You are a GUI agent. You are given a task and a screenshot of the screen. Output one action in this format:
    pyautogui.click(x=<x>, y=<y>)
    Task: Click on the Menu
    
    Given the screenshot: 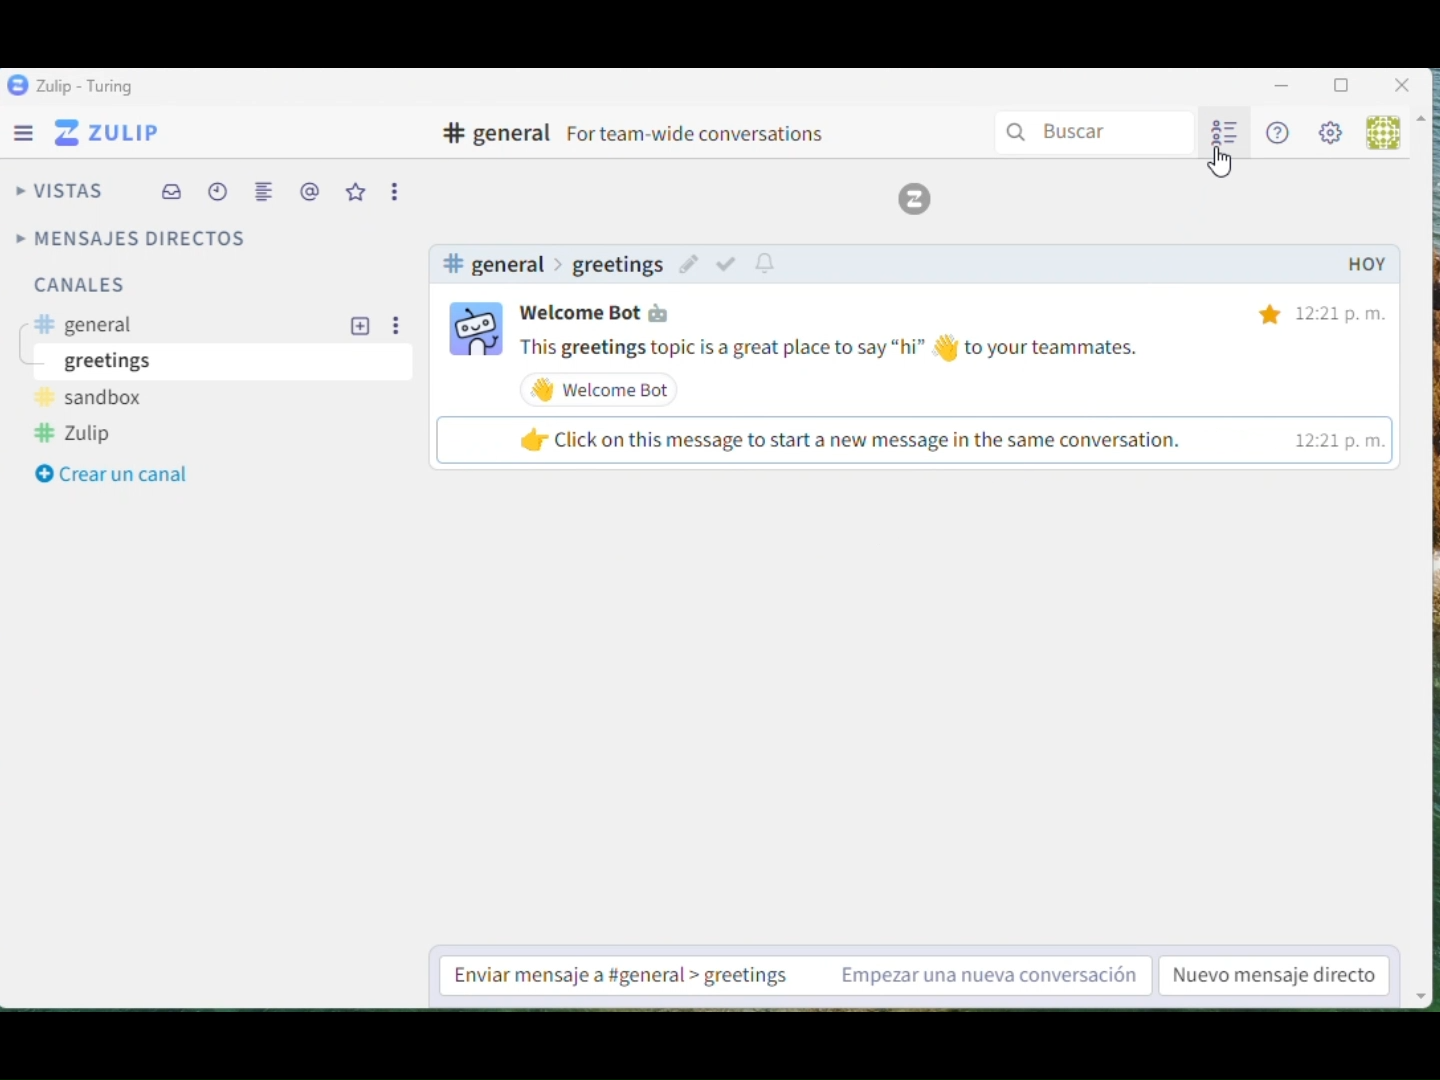 What is the action you would take?
    pyautogui.click(x=28, y=137)
    